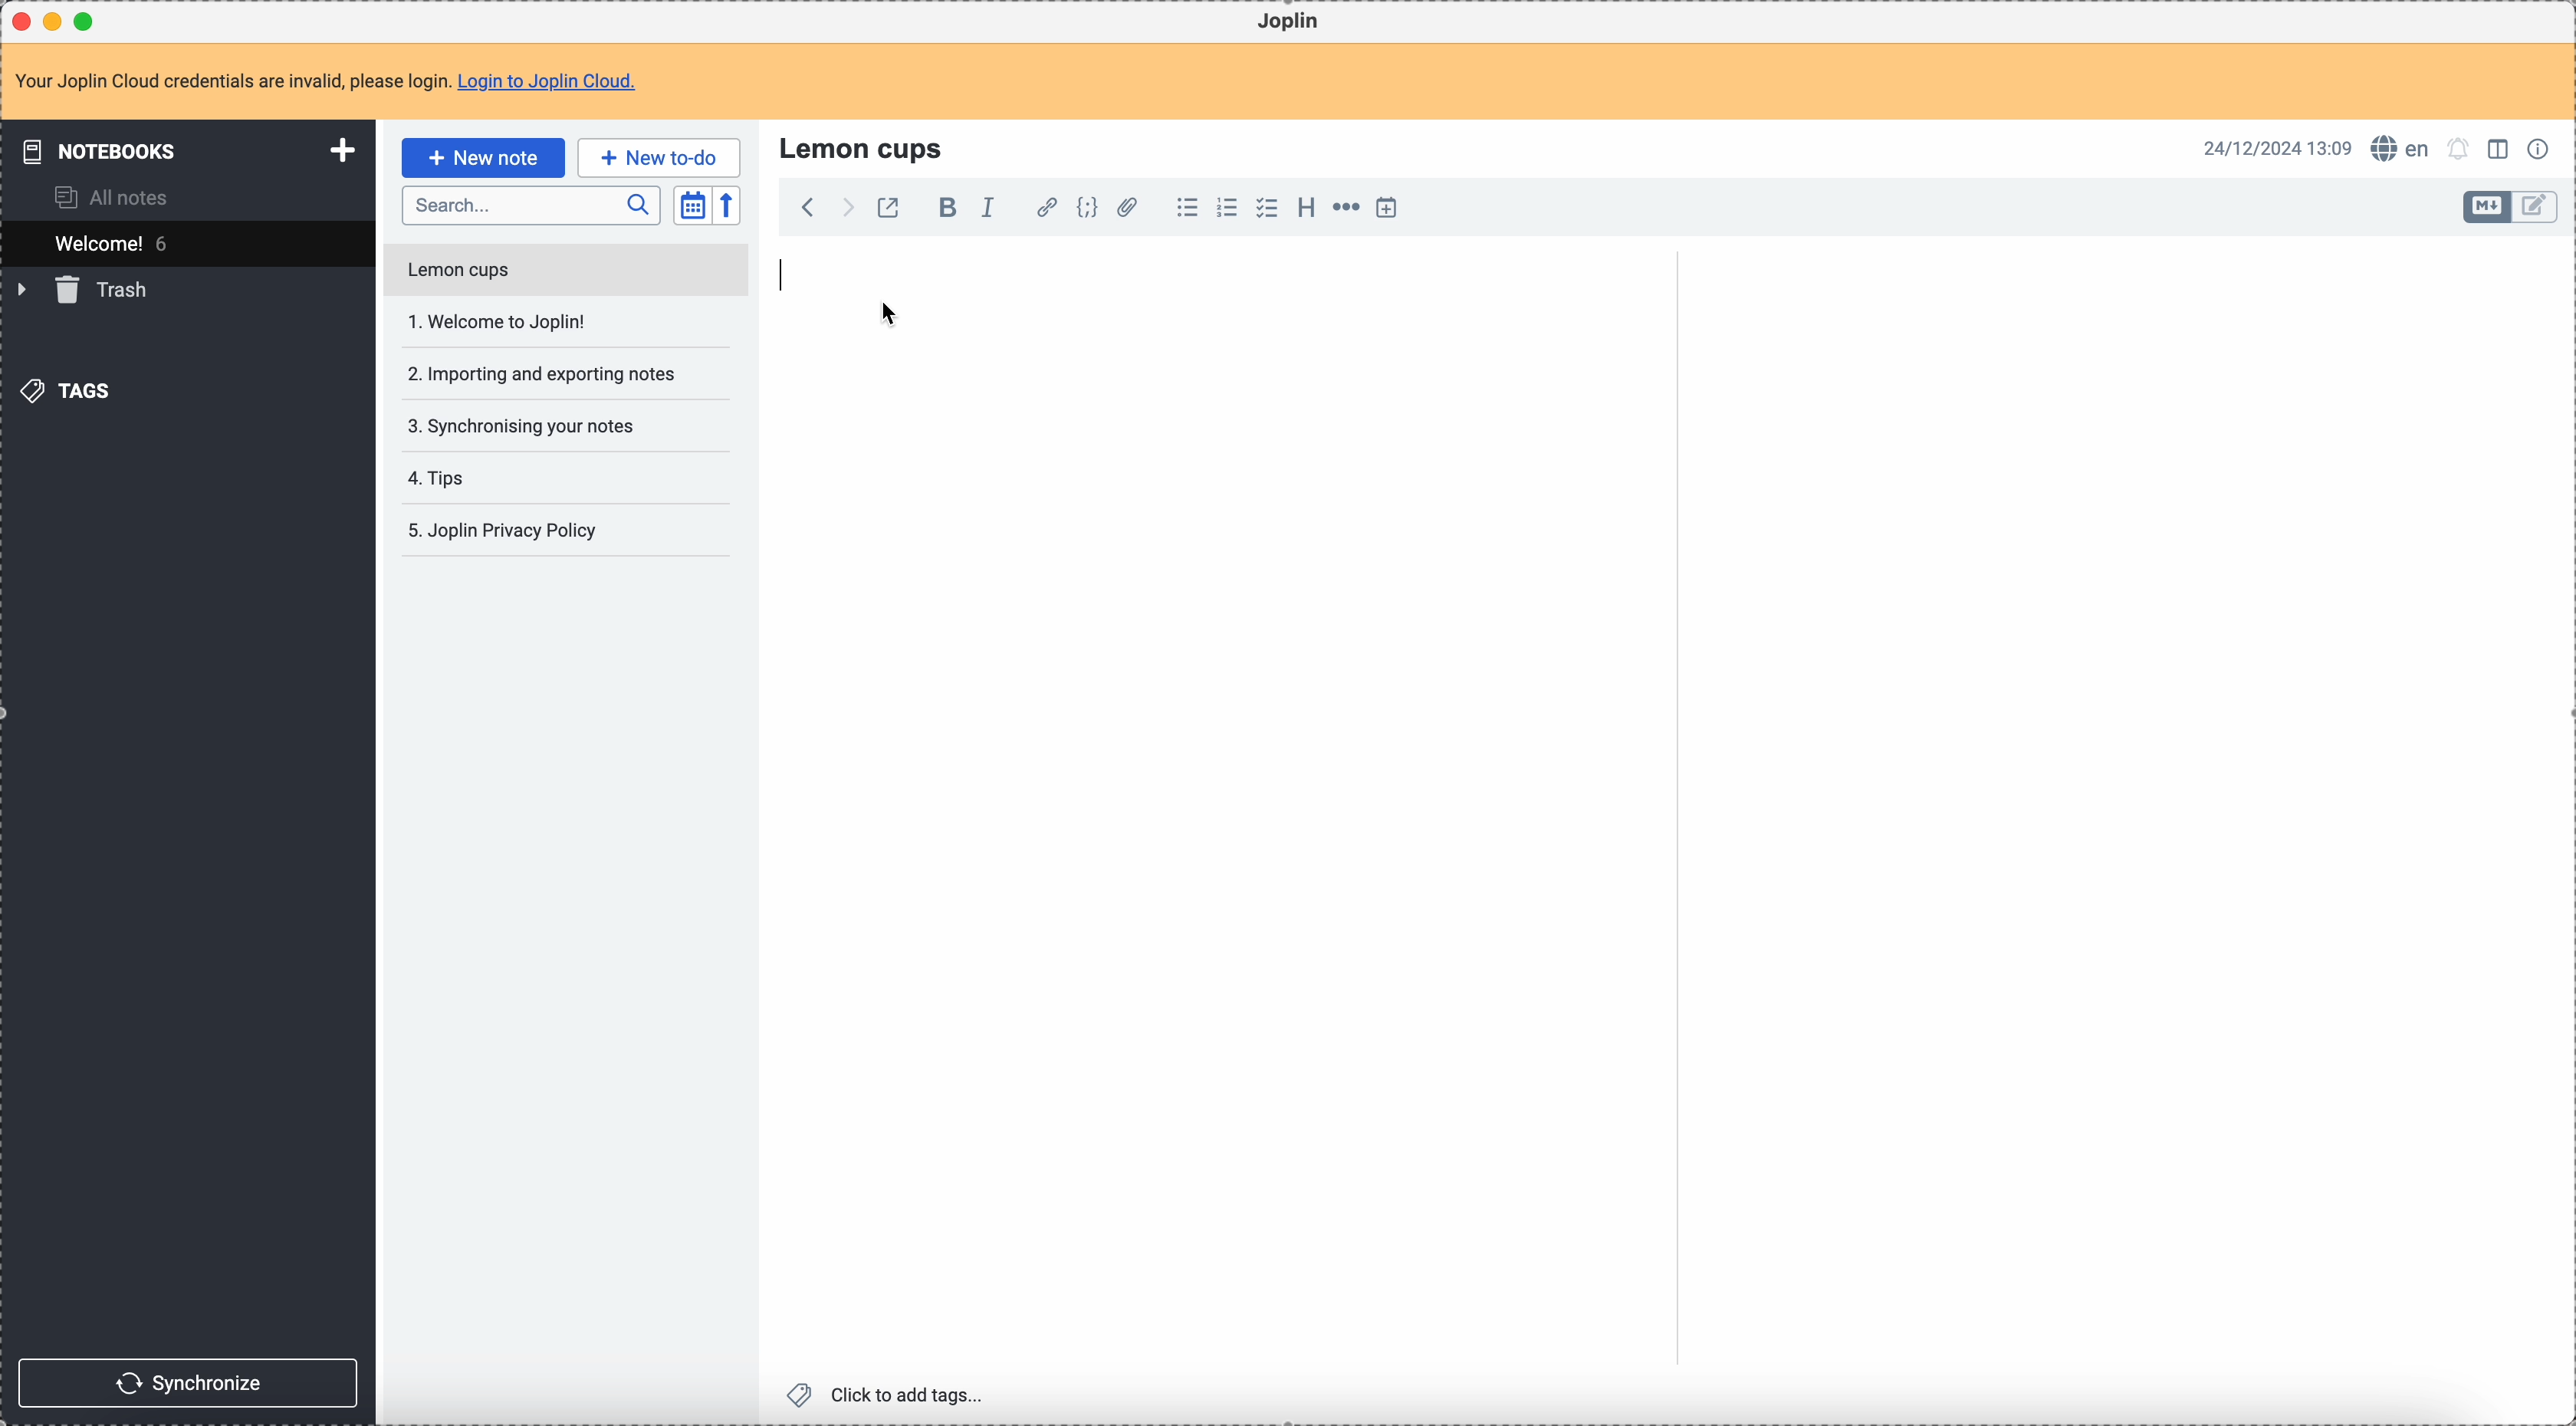 The height and width of the screenshot is (1426, 2576). I want to click on set notifications, so click(2459, 148).